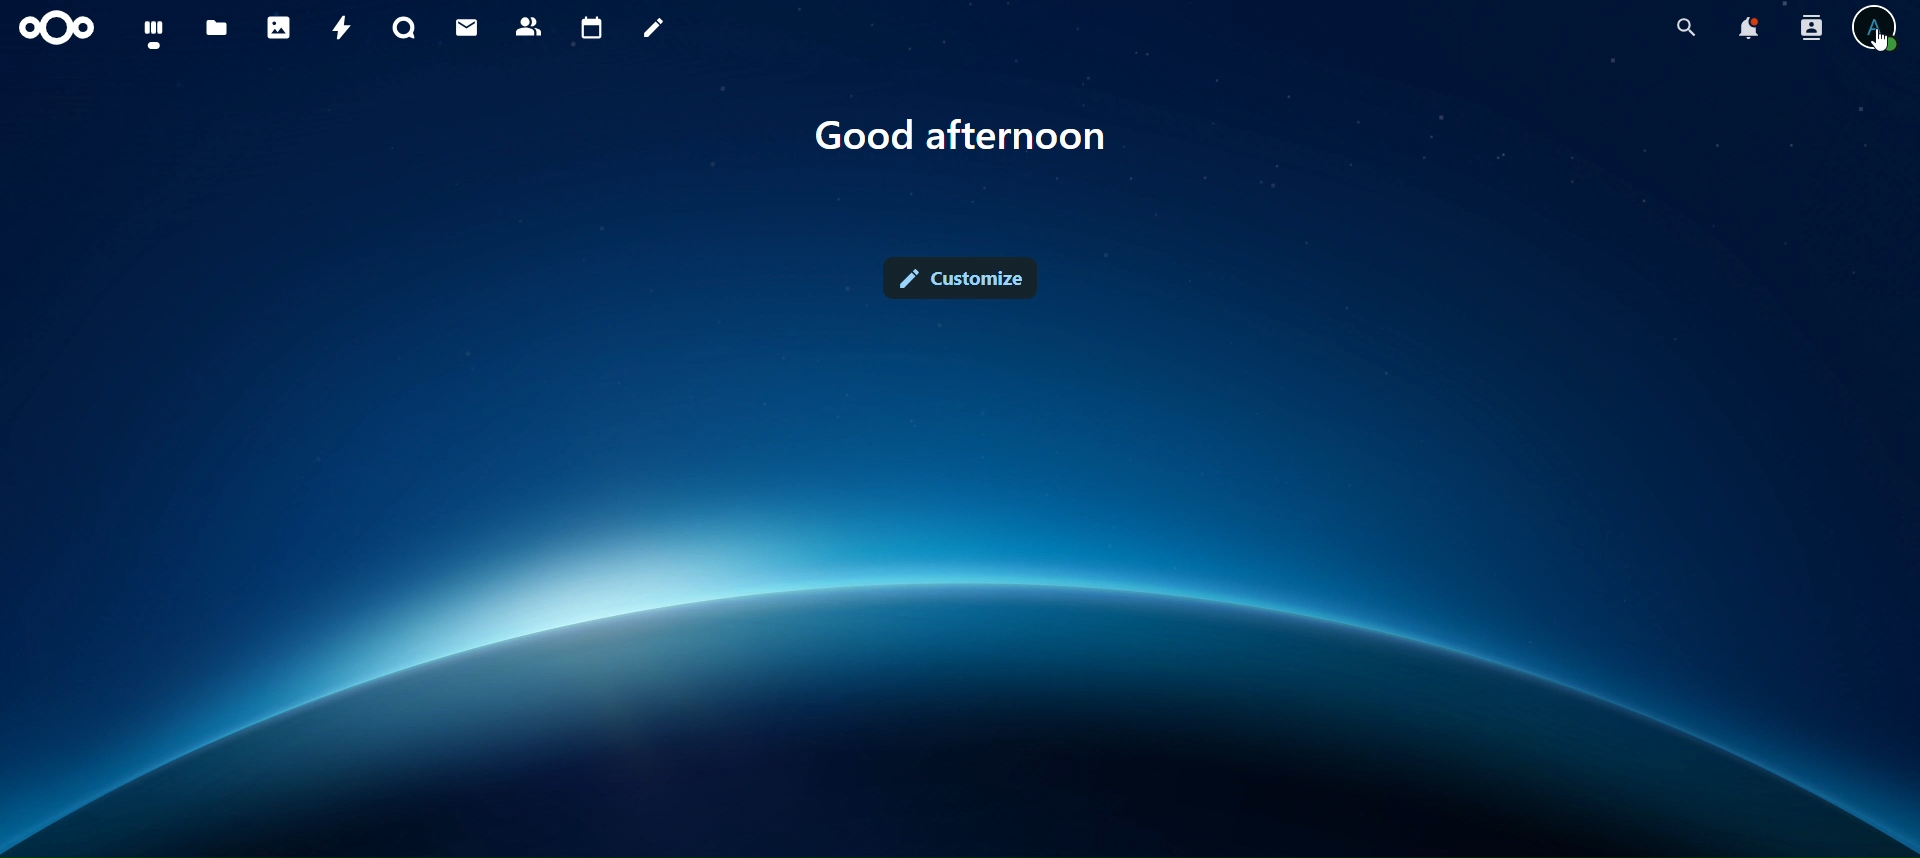 This screenshot has height=858, width=1920. Describe the element at coordinates (530, 27) in the screenshot. I see `contact` at that location.